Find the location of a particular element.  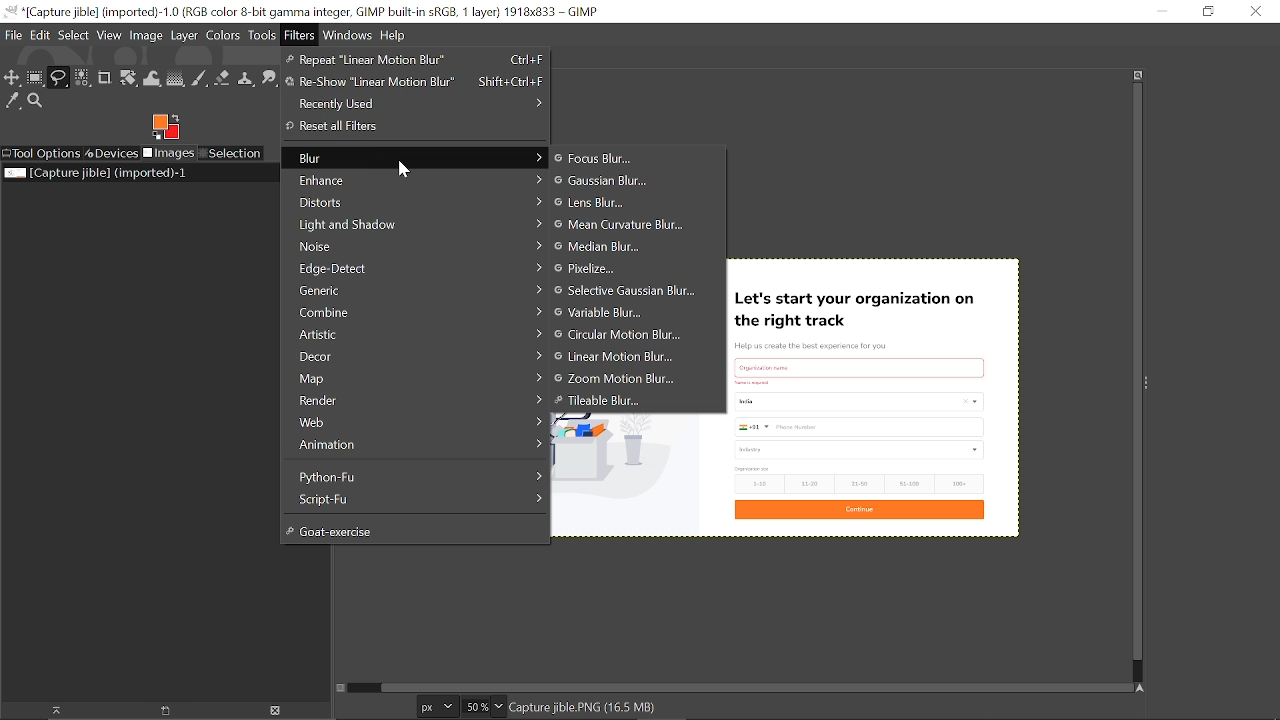

Goat-exercise is located at coordinates (408, 530).